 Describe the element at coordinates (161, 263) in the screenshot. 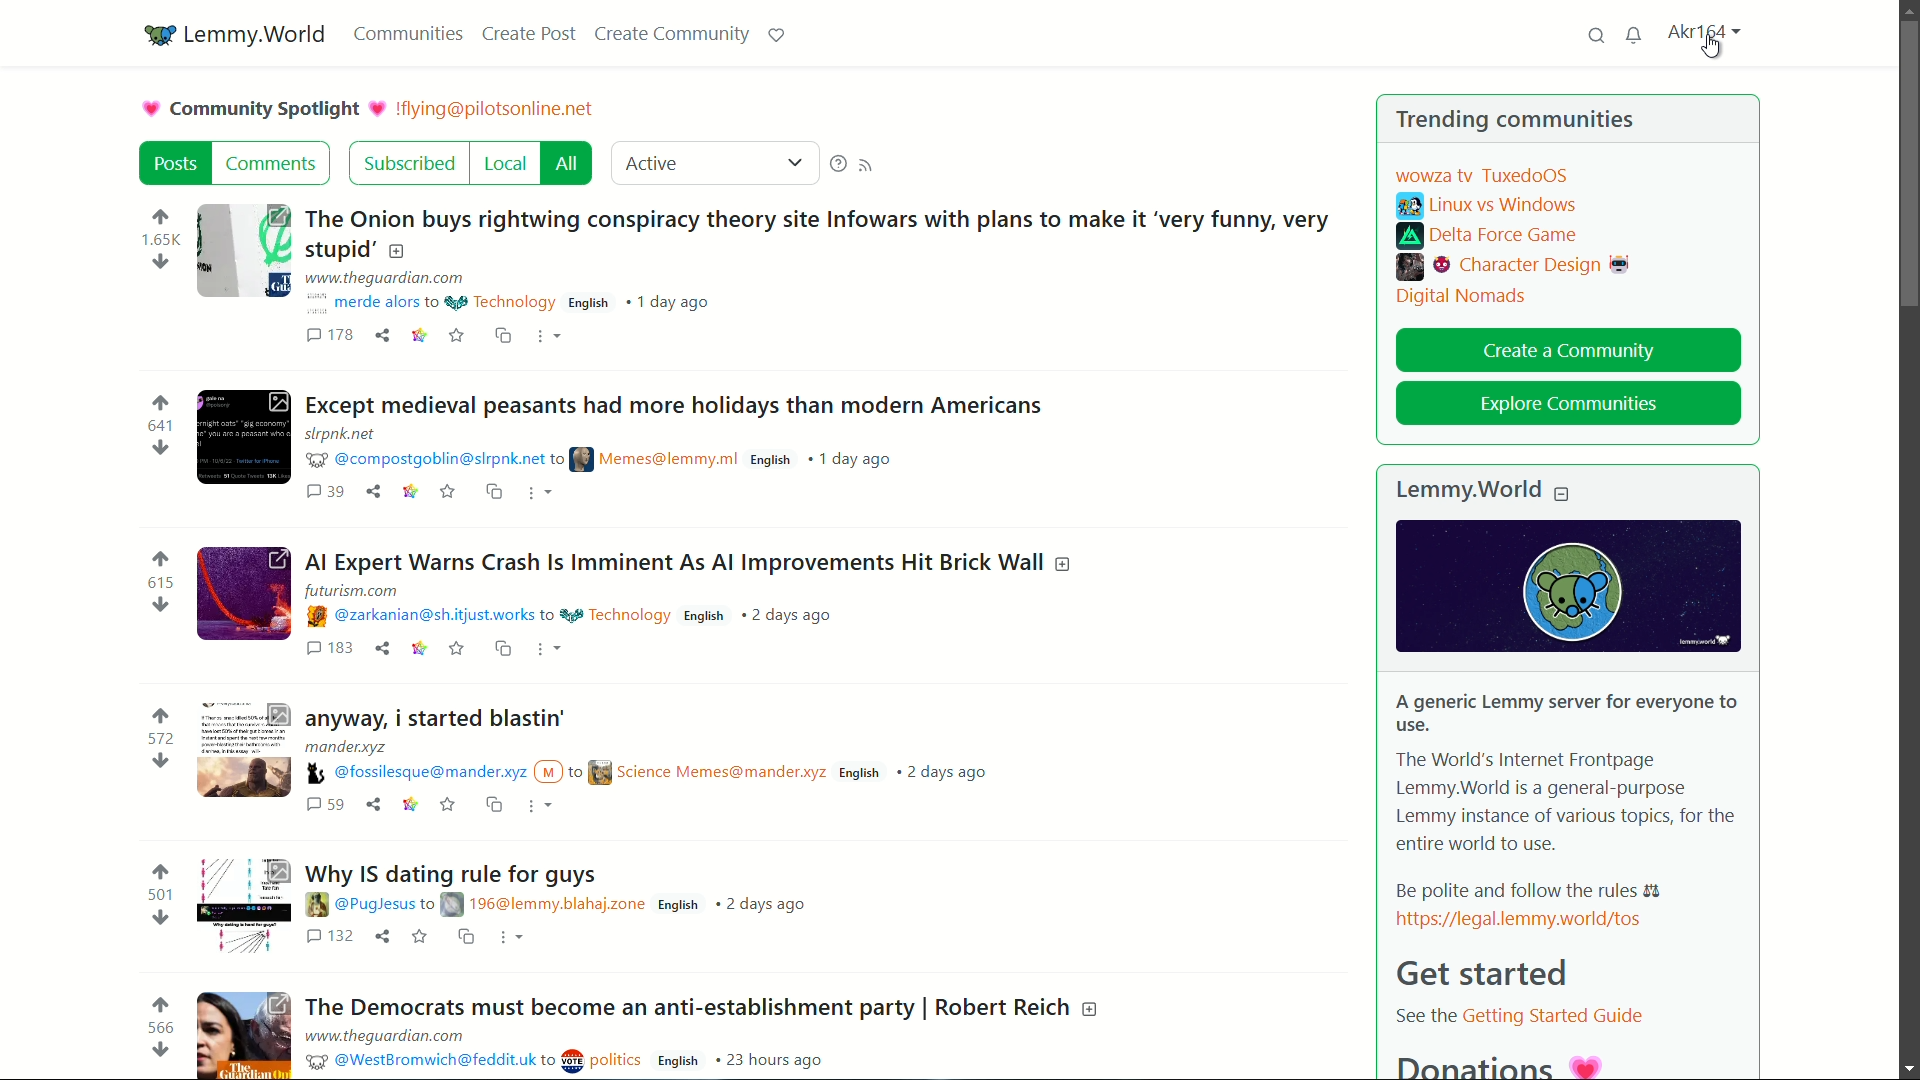

I see `downvote` at that location.